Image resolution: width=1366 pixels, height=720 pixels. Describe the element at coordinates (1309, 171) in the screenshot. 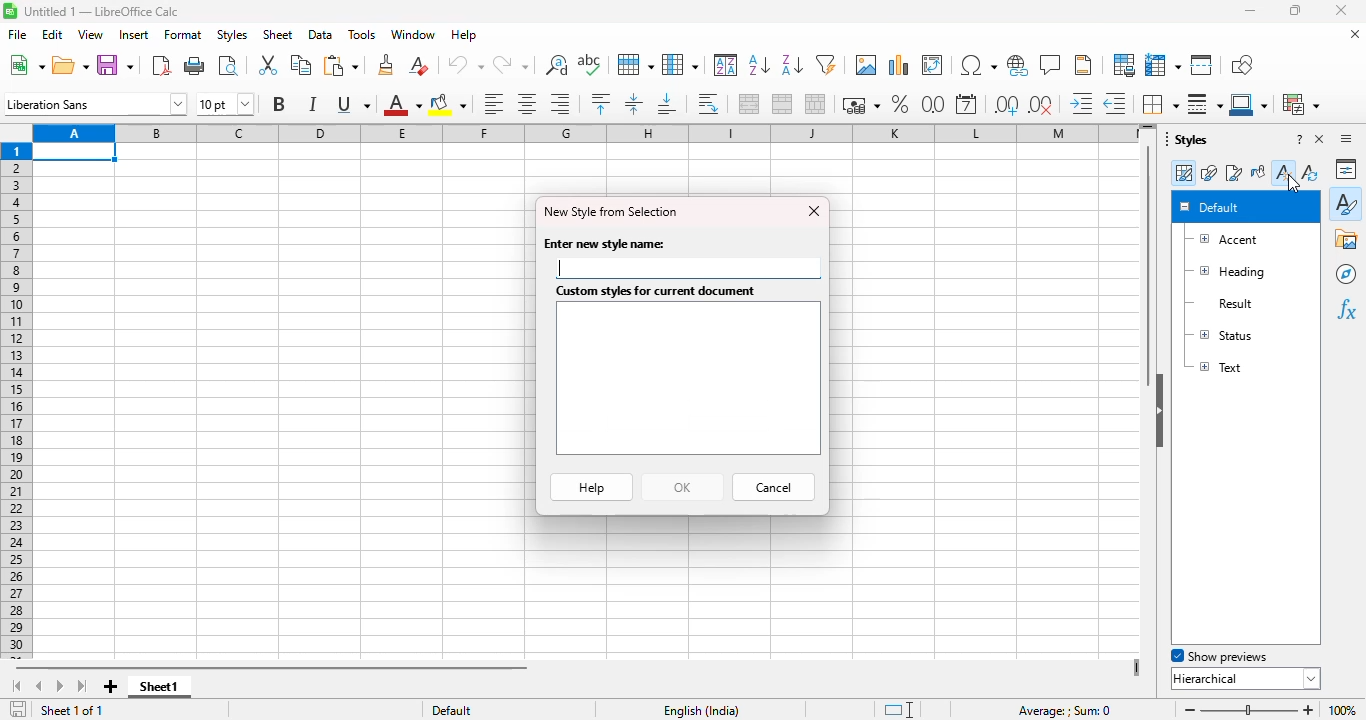

I see `update style` at that location.